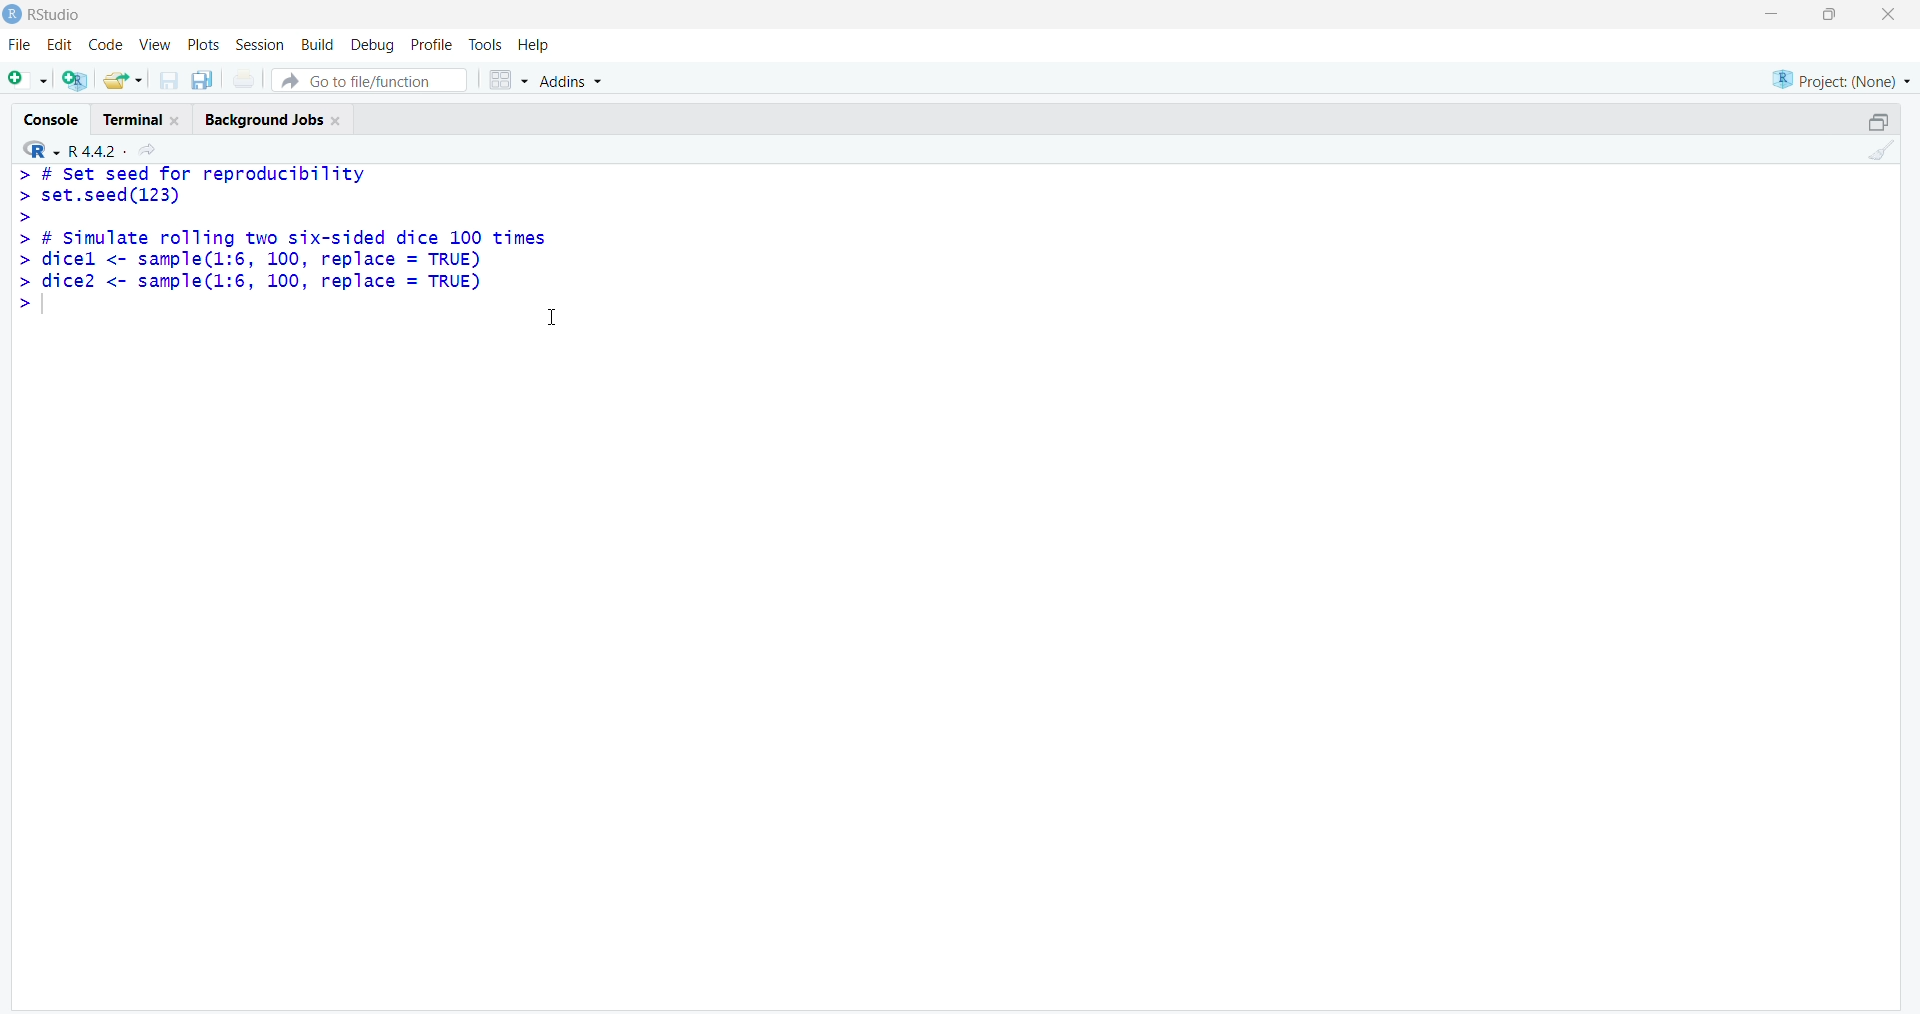 This screenshot has width=1920, height=1014. What do you see at coordinates (434, 46) in the screenshot?
I see `profile` at bounding box center [434, 46].